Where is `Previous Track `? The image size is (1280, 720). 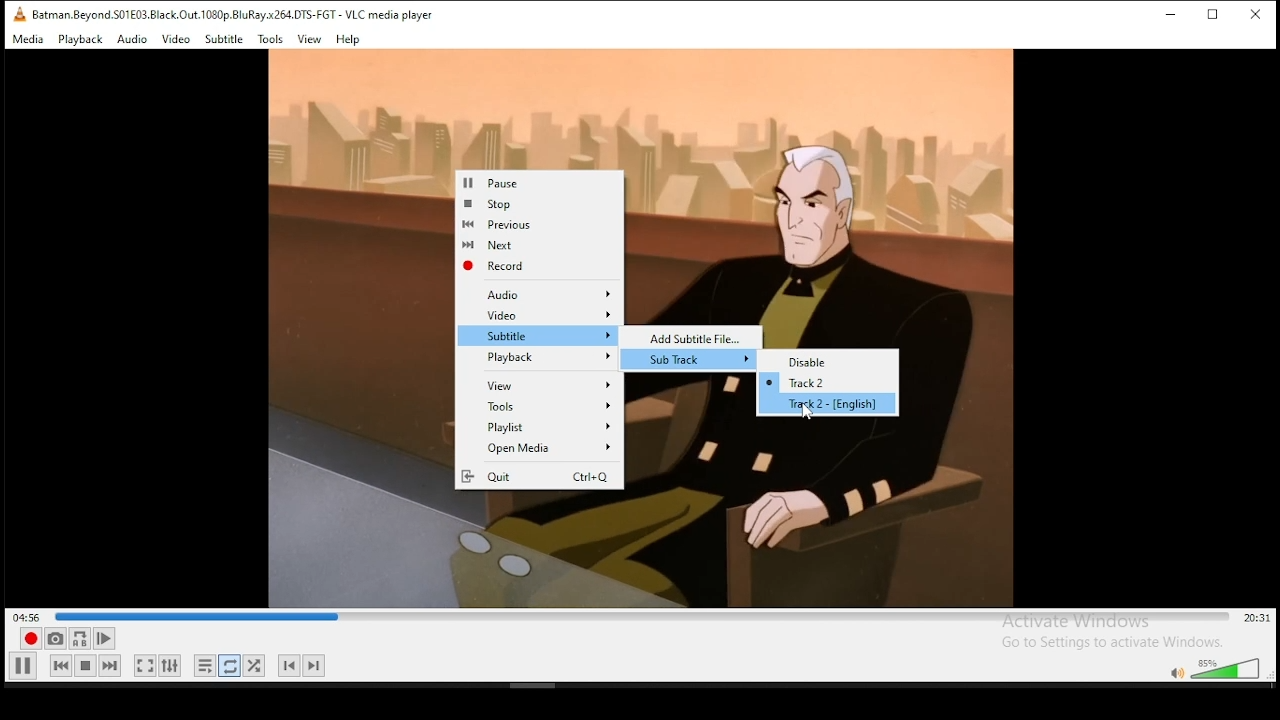
Previous Track  is located at coordinates (288, 665).